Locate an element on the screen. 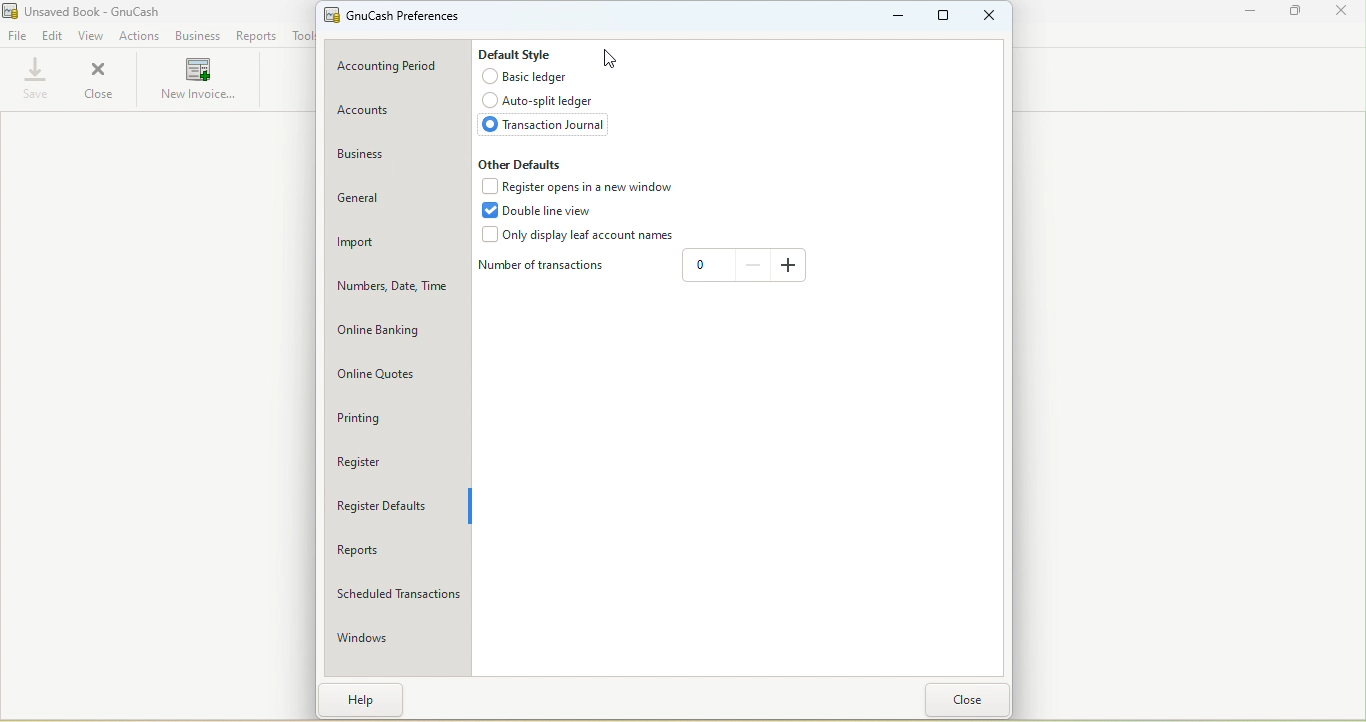 The height and width of the screenshot is (722, 1366). Default style is located at coordinates (524, 55).